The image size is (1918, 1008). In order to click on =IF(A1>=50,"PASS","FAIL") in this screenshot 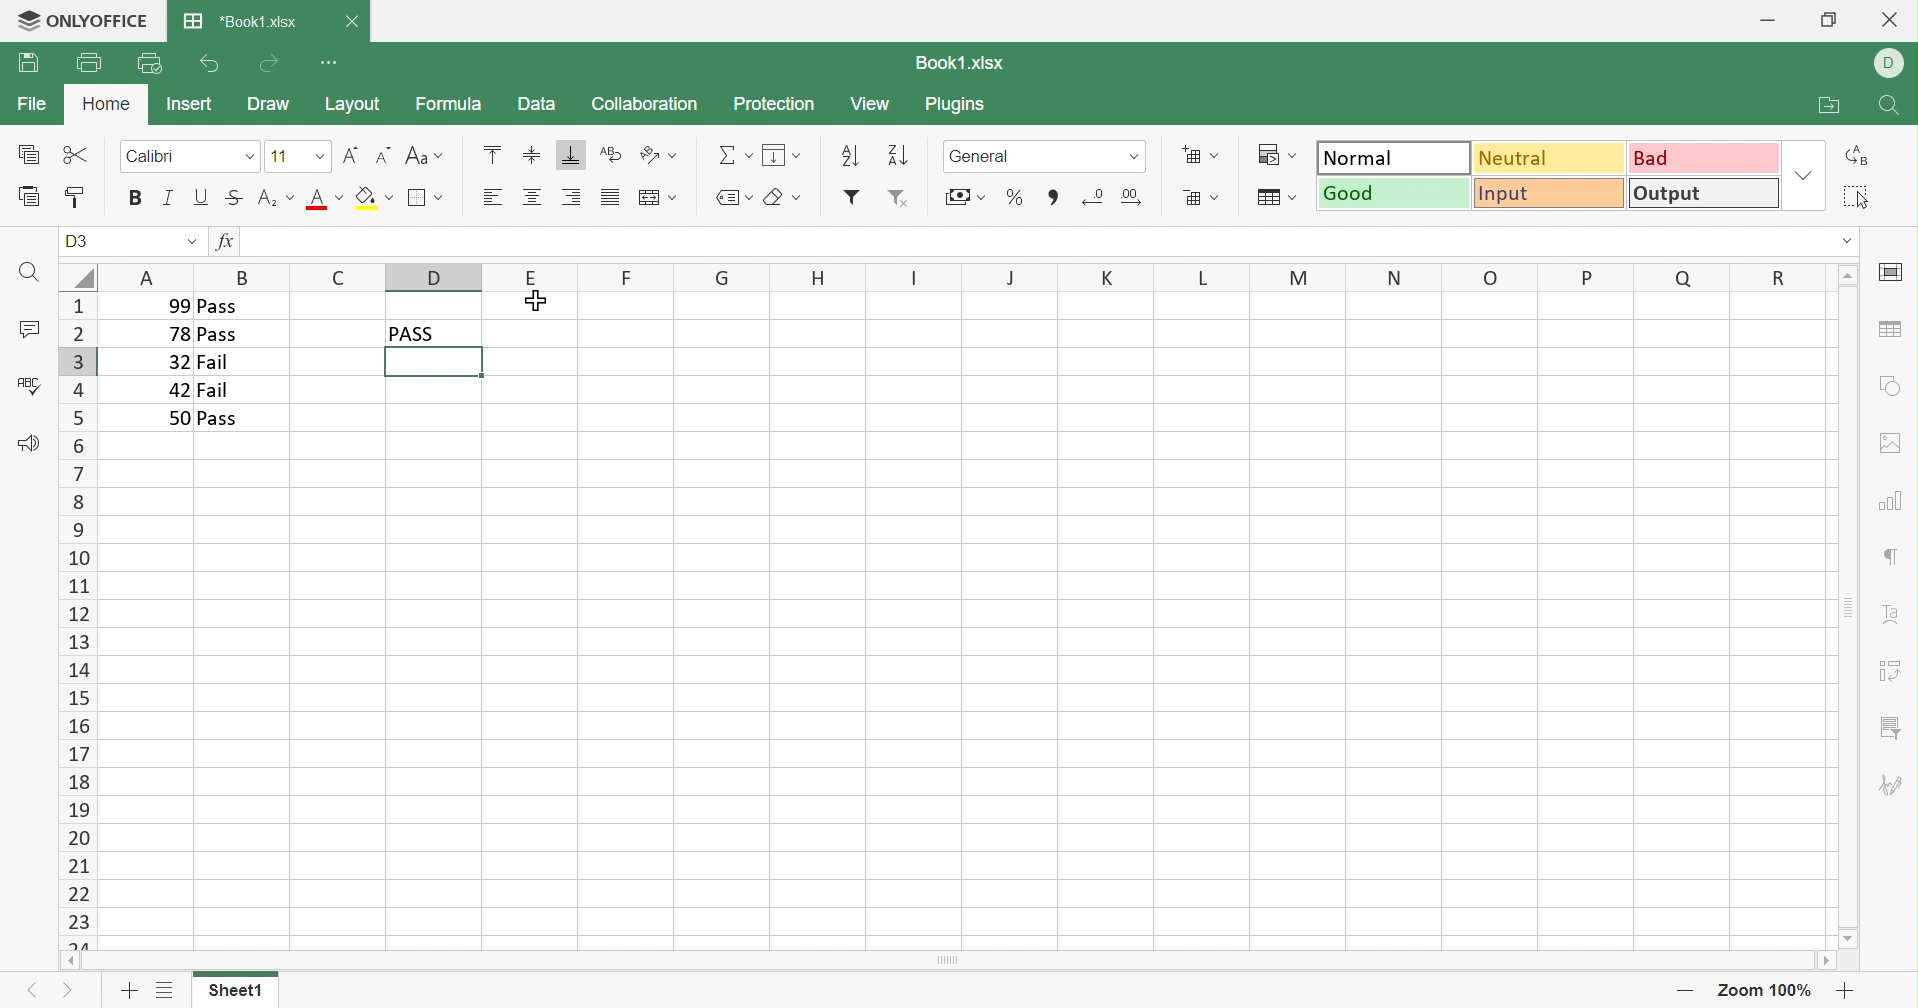, I will do `click(357, 243)`.